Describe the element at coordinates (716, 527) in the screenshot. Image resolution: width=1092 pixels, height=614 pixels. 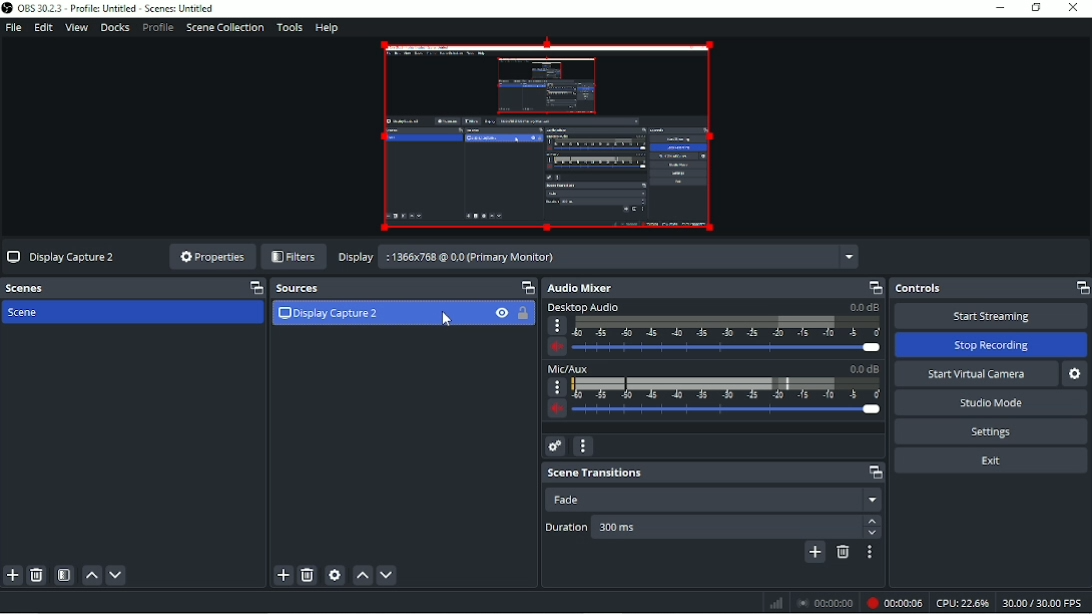
I see `300ms` at that location.